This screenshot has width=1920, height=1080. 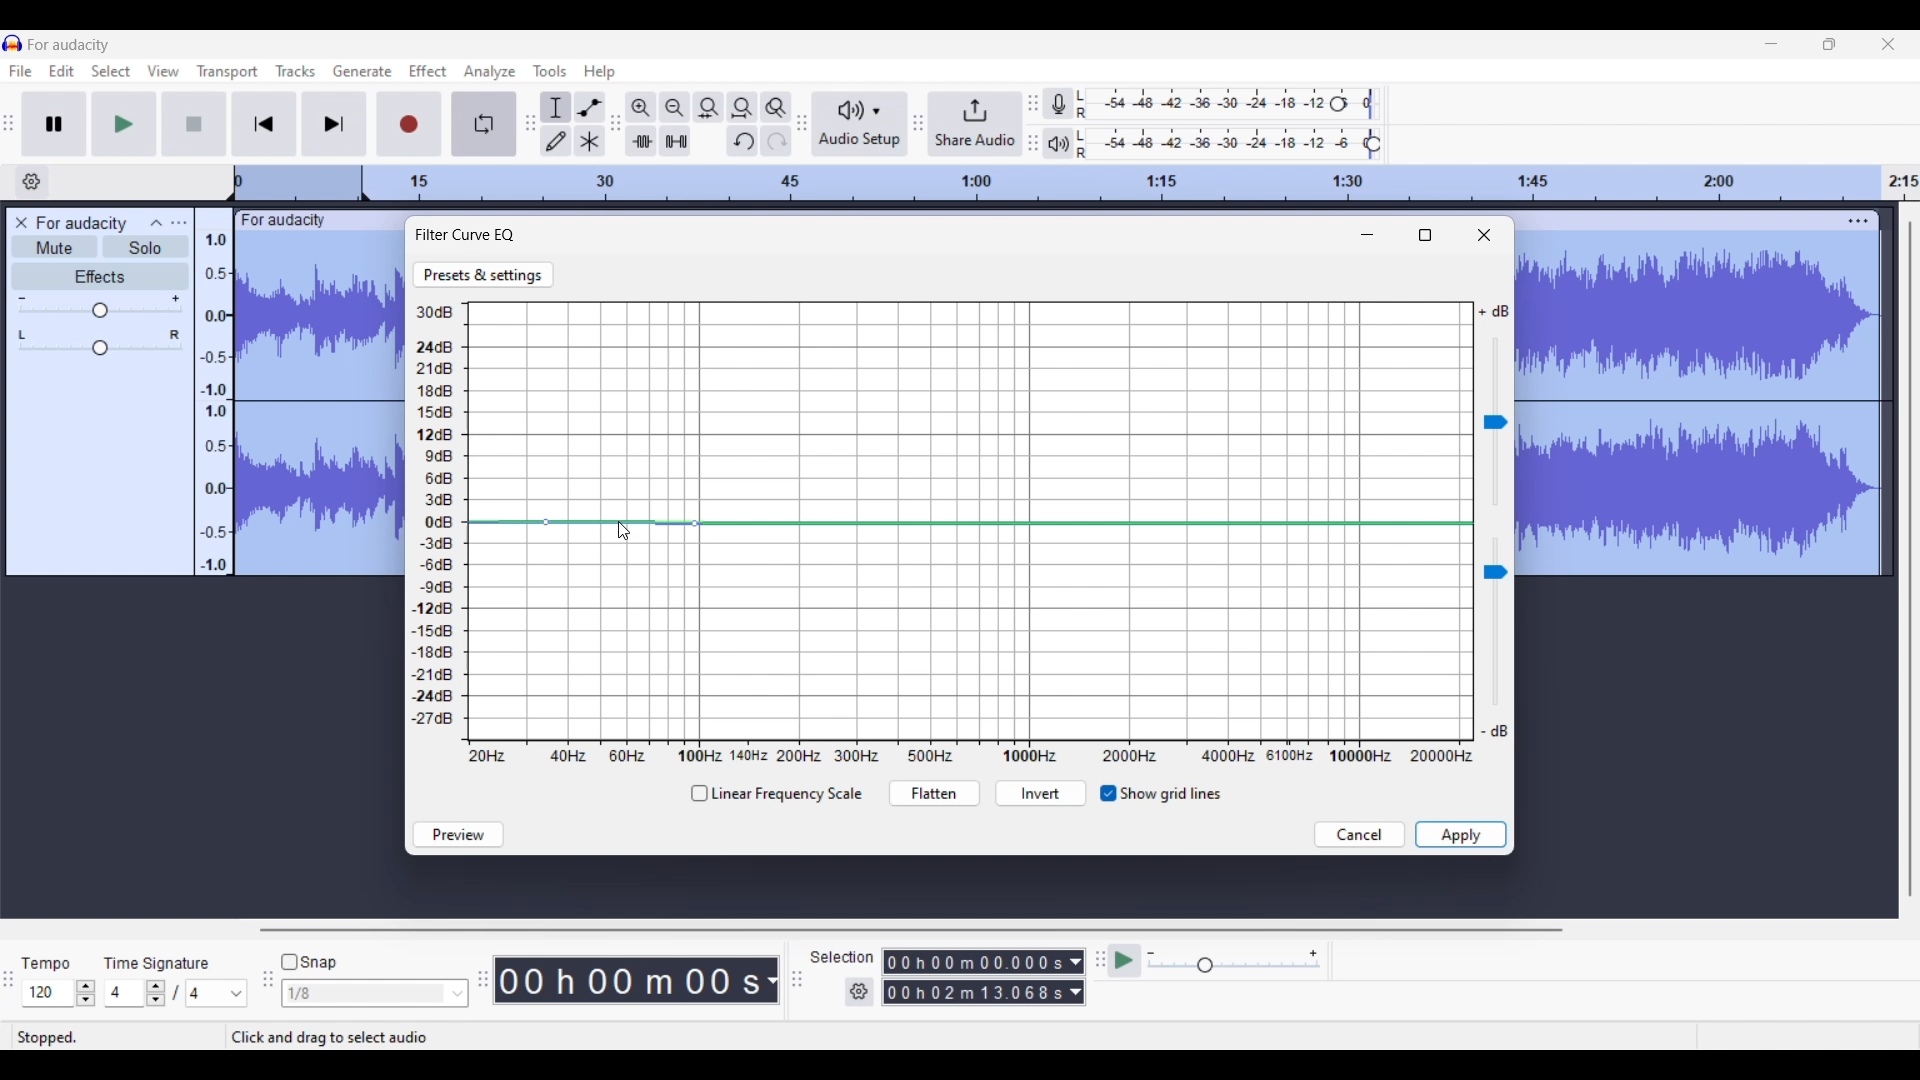 I want to click on Minimize, so click(x=1368, y=235).